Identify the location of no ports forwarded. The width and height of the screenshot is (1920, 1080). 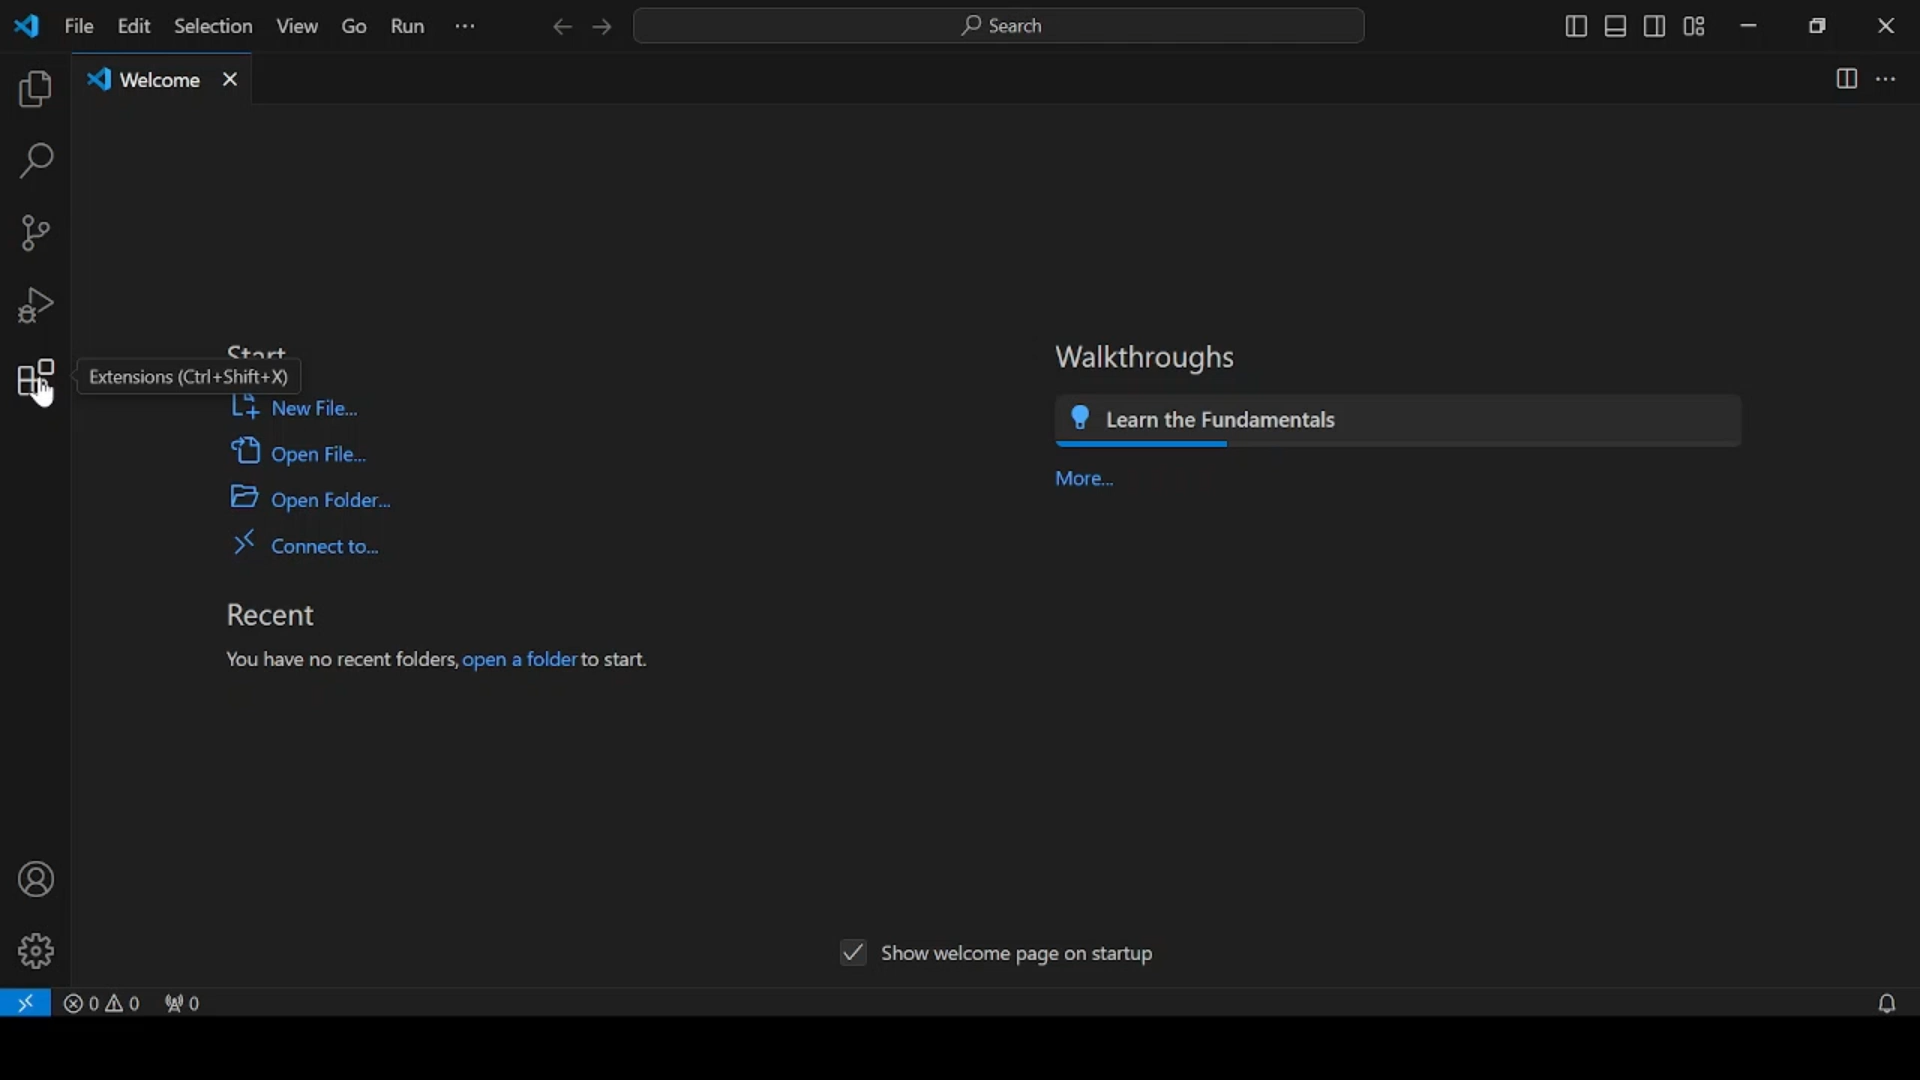
(194, 1001).